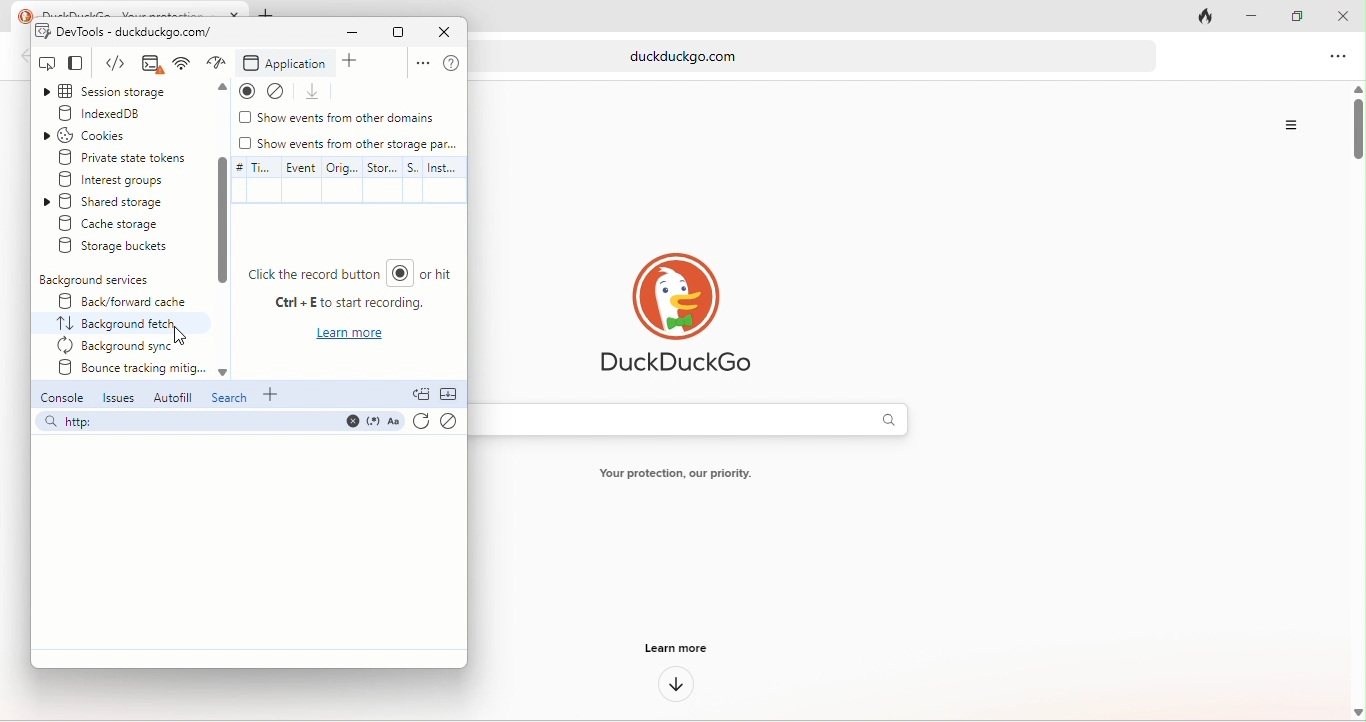 This screenshot has width=1366, height=722. What do you see at coordinates (414, 178) in the screenshot?
I see `service workers` at bounding box center [414, 178].